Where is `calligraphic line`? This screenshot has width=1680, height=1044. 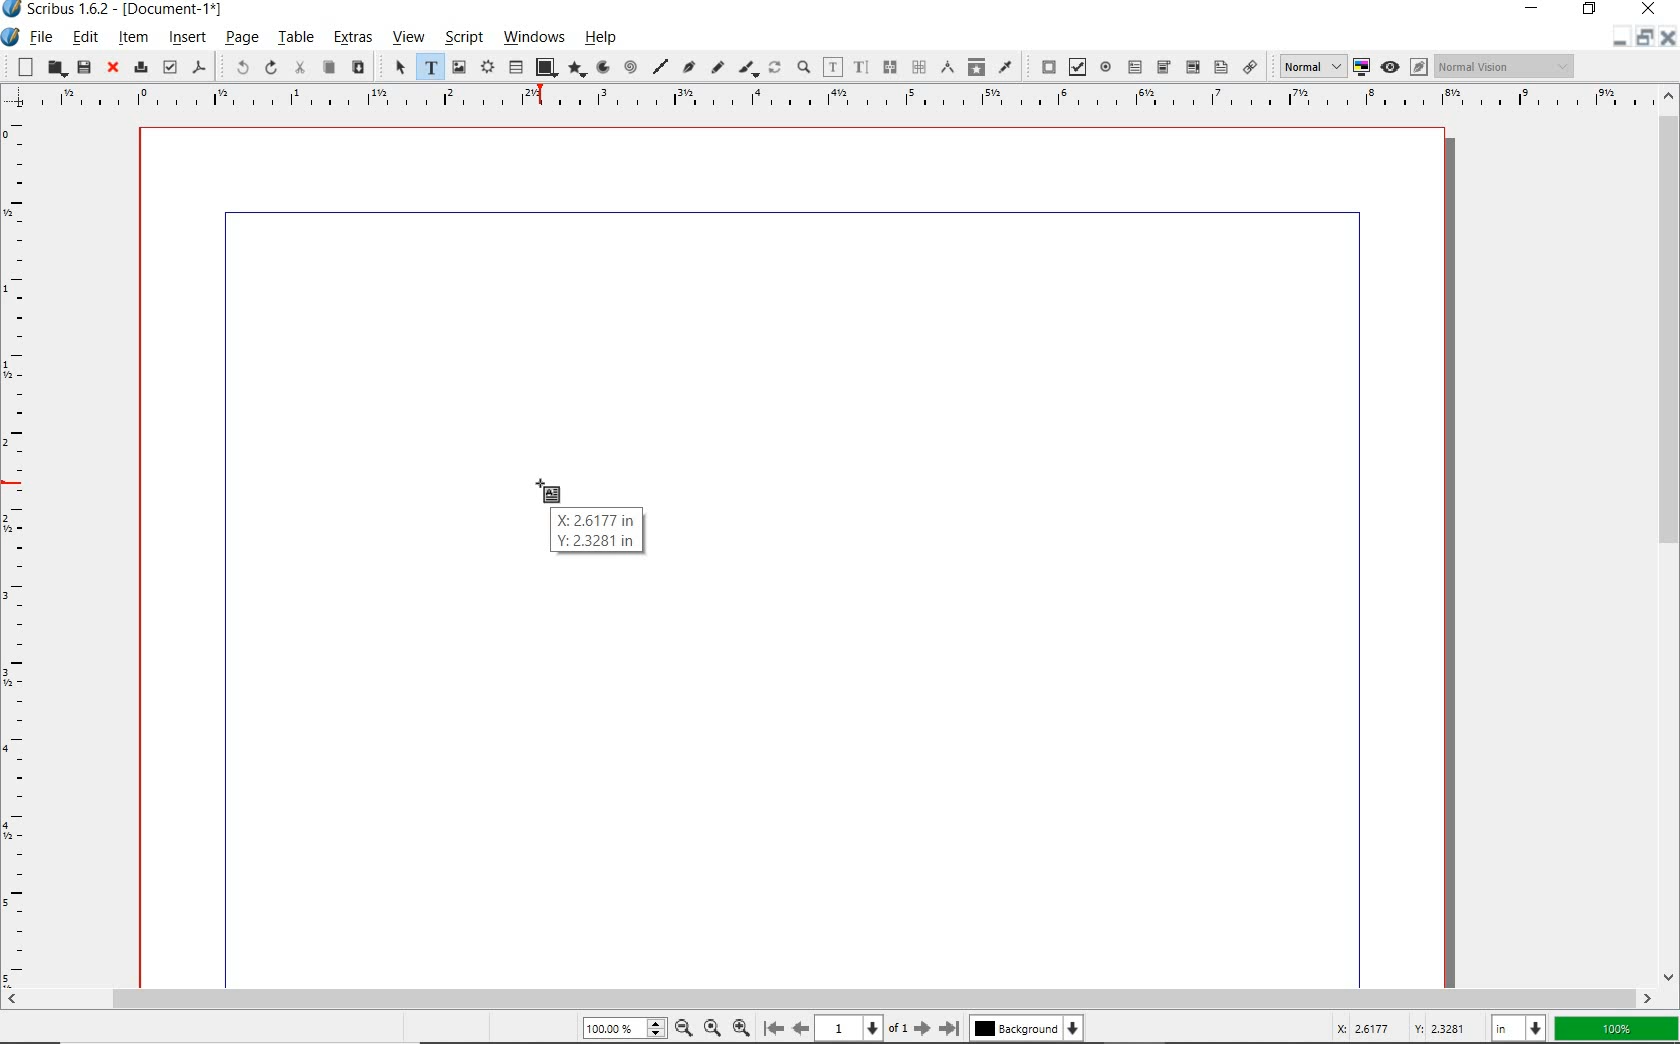
calligraphic line is located at coordinates (749, 69).